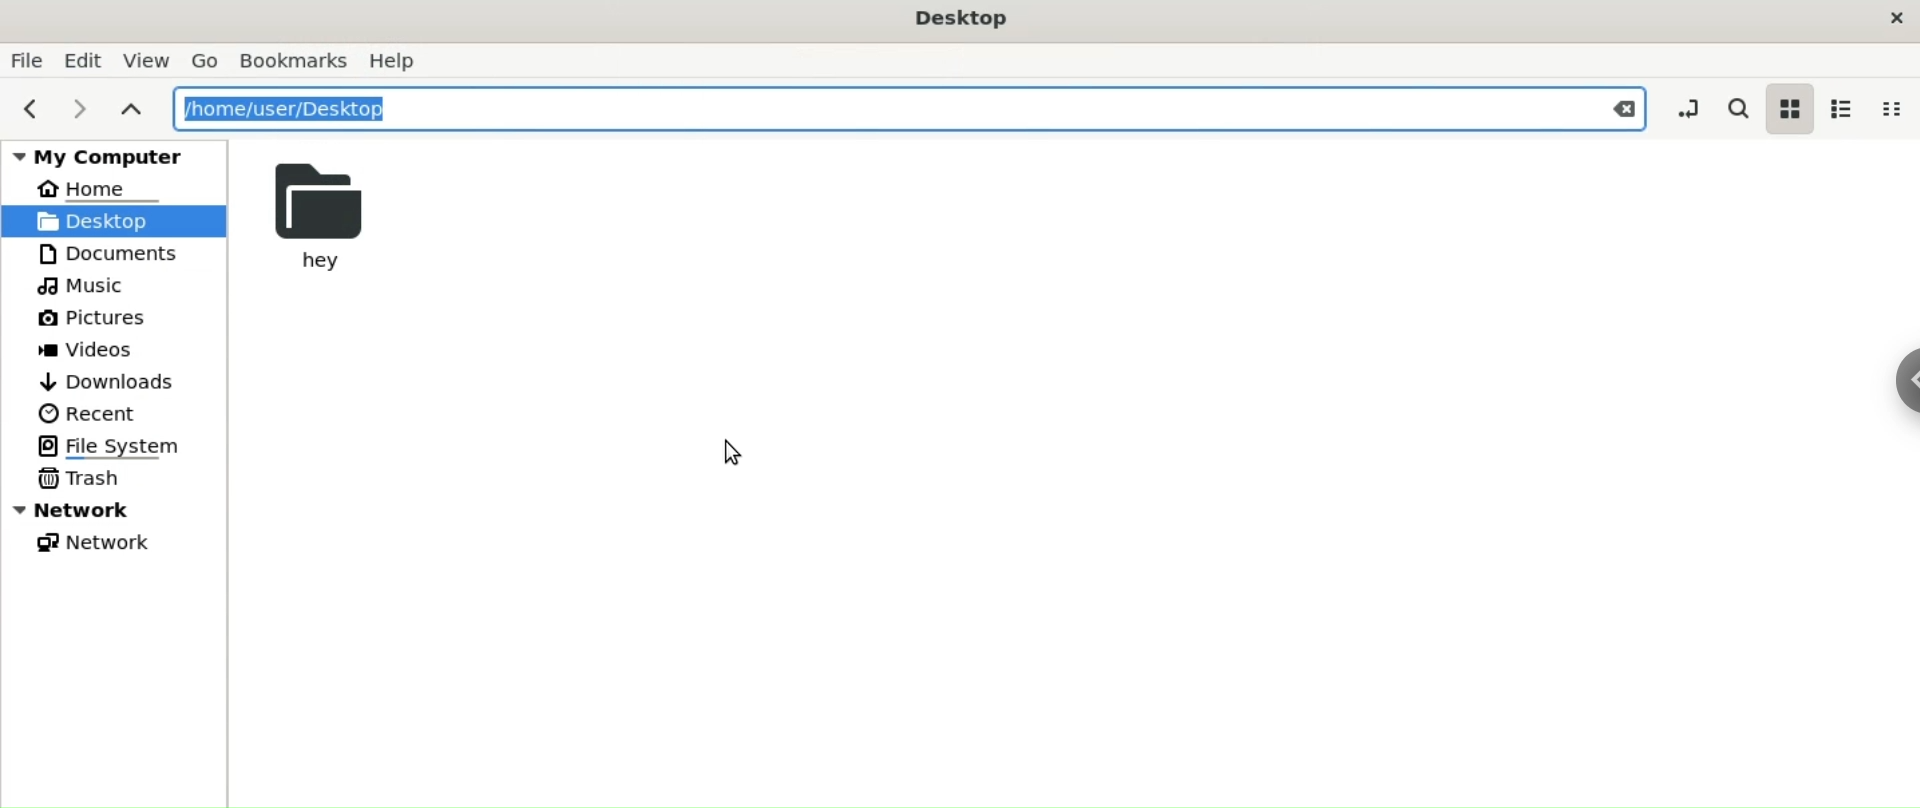 The height and width of the screenshot is (808, 1920). What do you see at coordinates (1741, 109) in the screenshot?
I see `search` at bounding box center [1741, 109].